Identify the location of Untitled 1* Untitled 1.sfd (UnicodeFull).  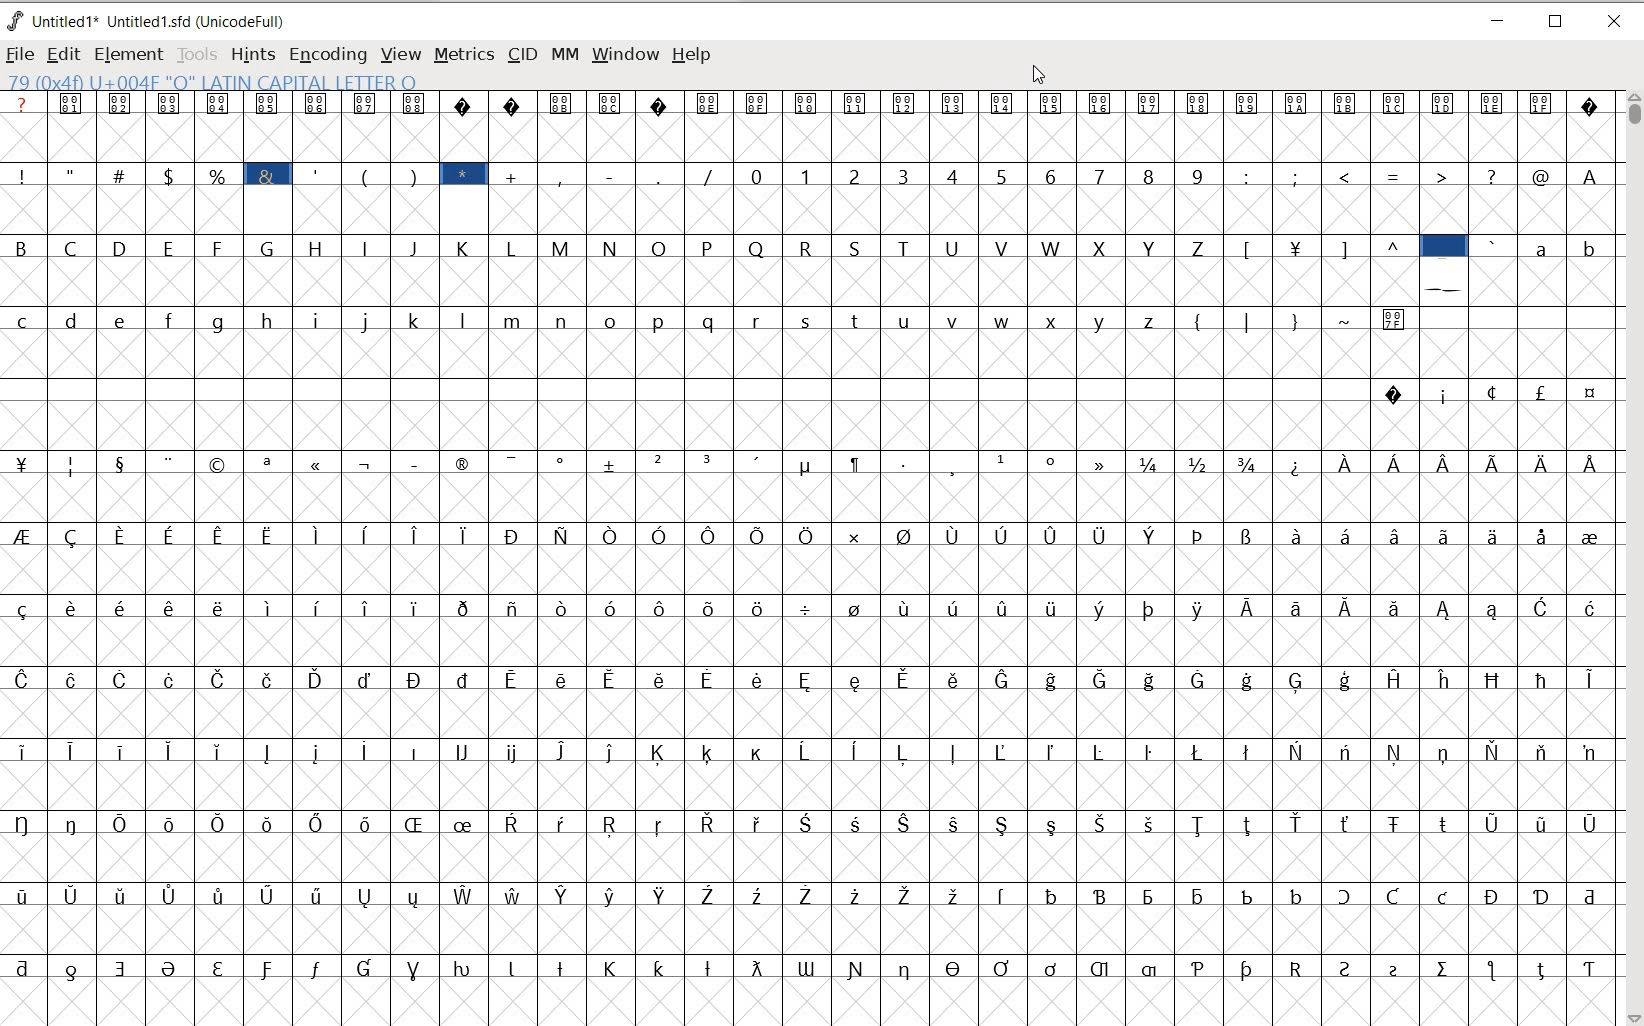
(150, 22).